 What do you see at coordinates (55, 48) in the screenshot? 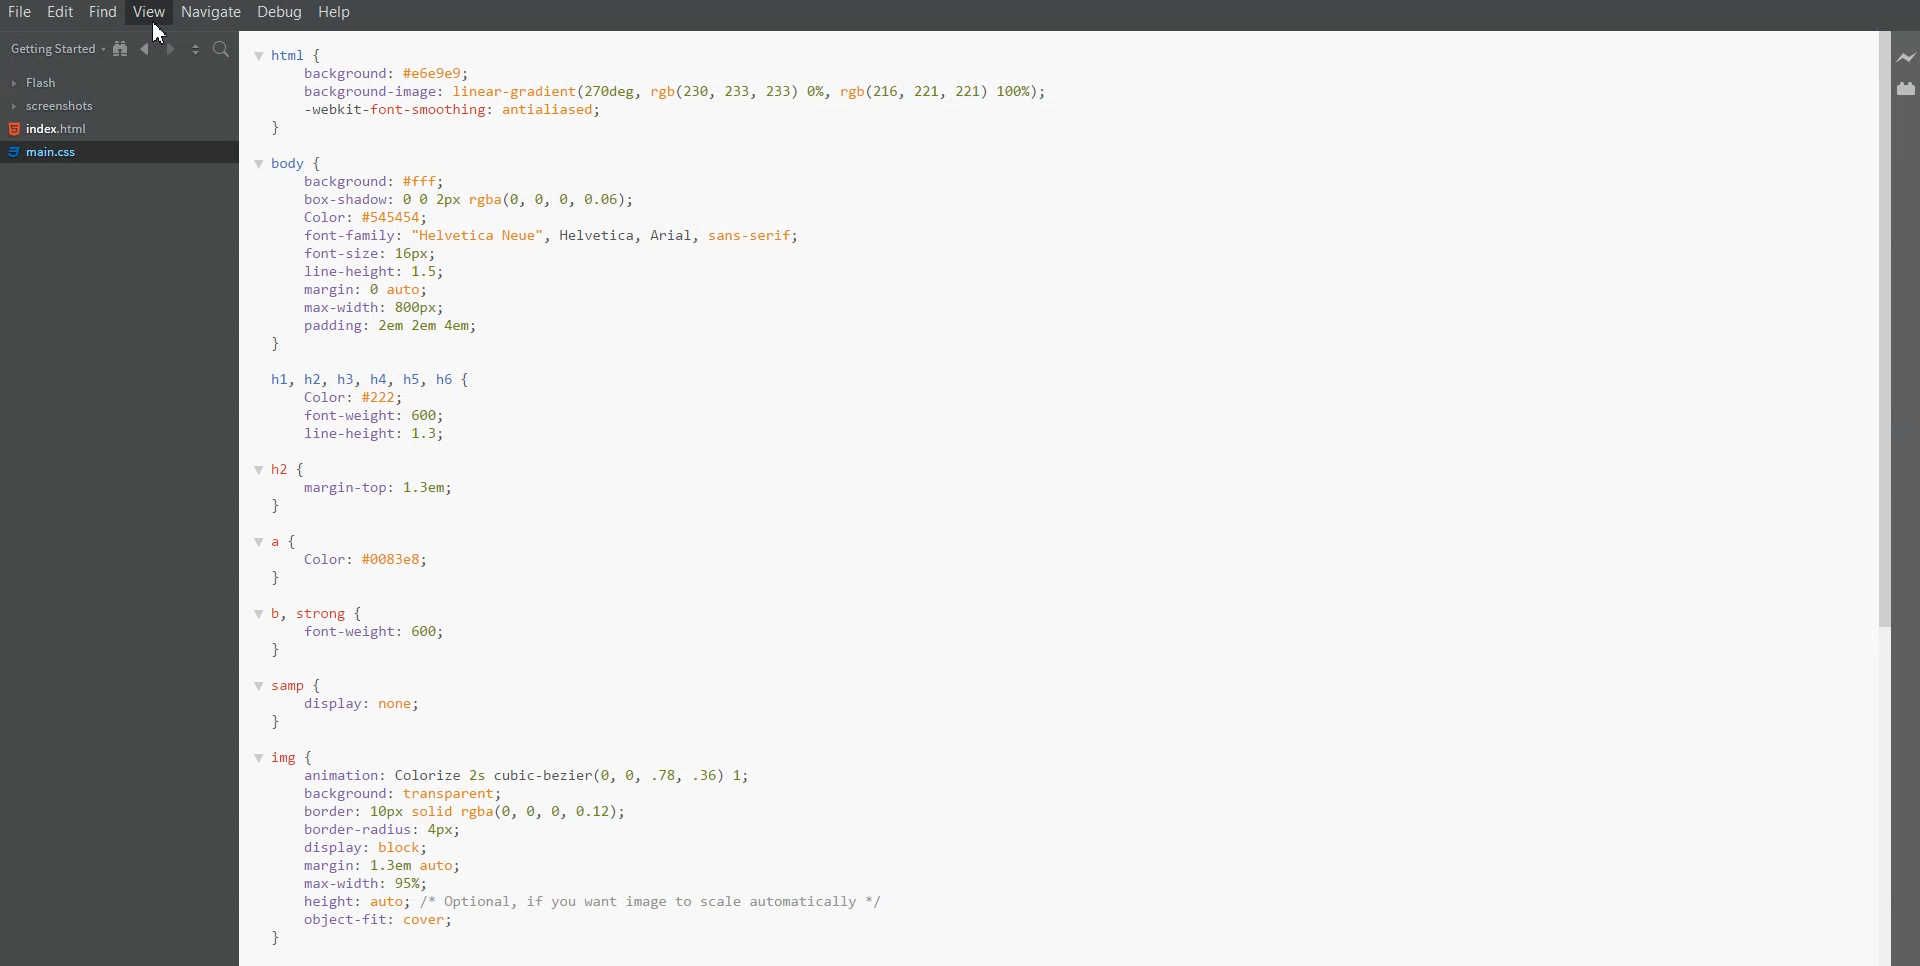
I see `Getting Started` at bounding box center [55, 48].